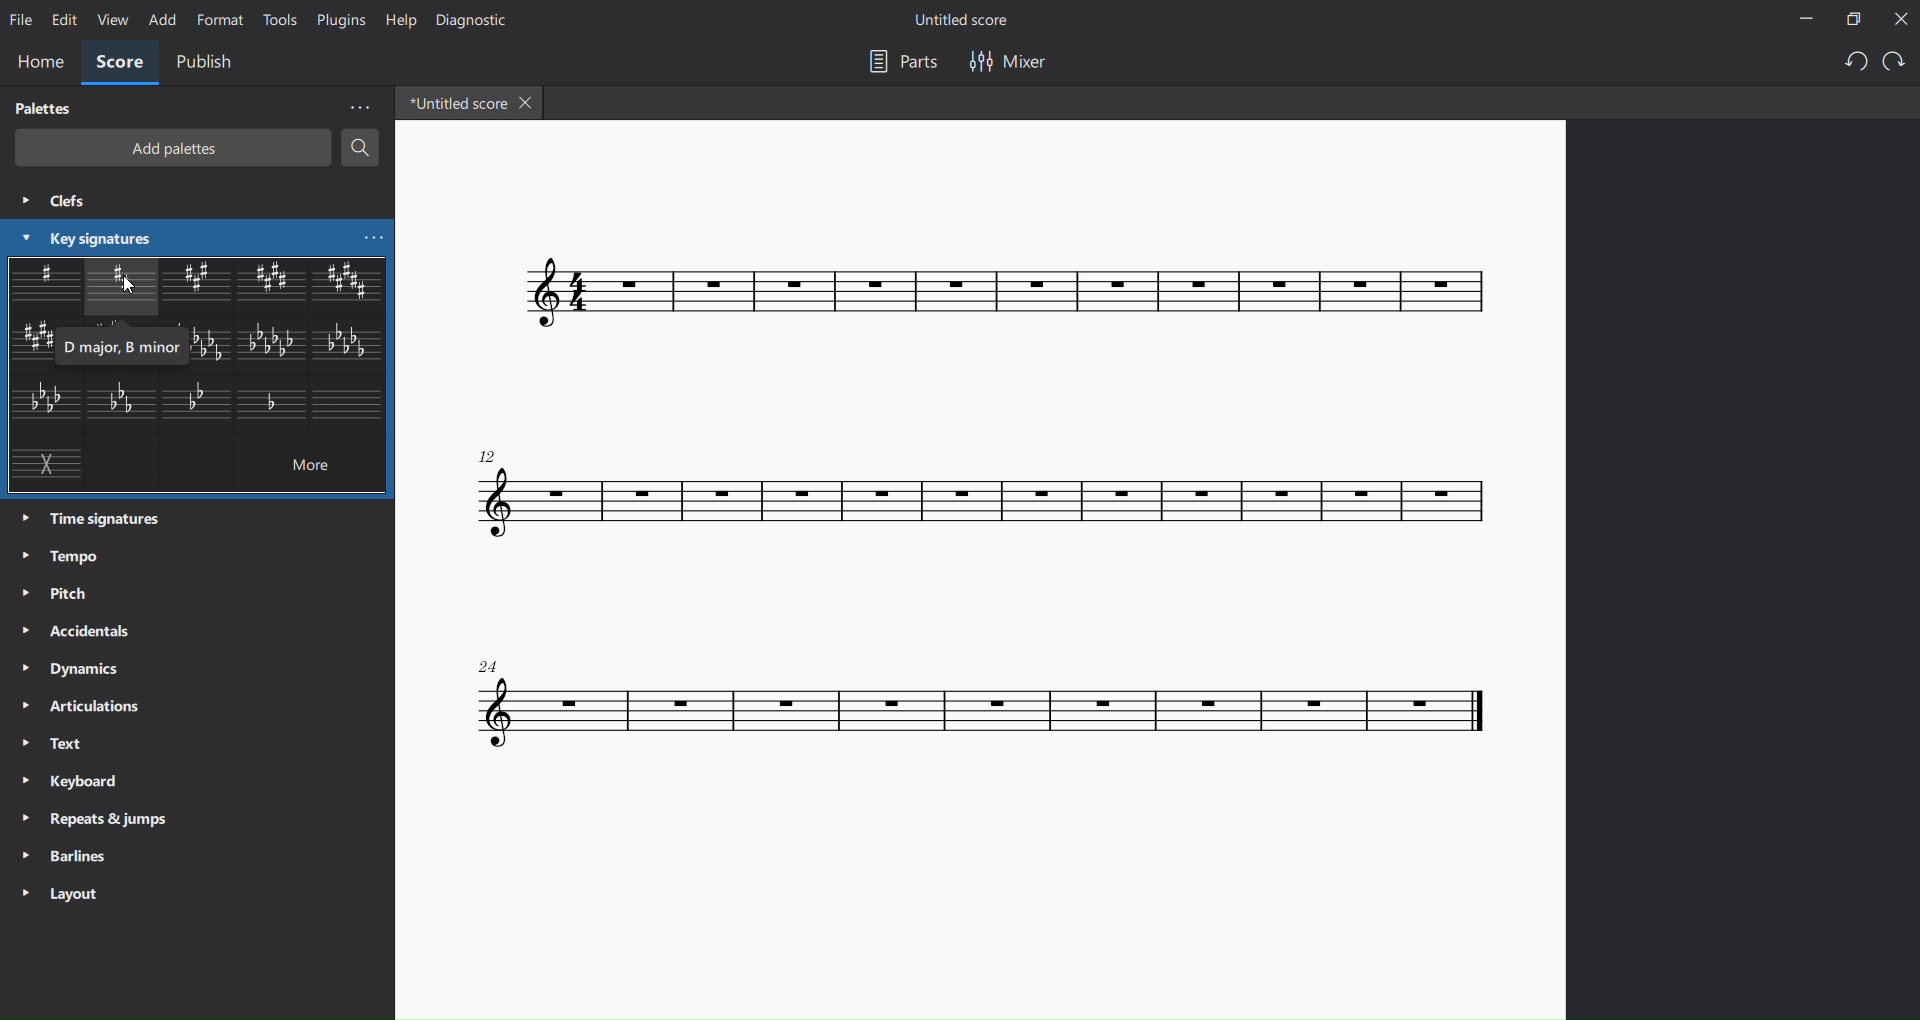 The width and height of the screenshot is (1920, 1020). What do you see at coordinates (129, 286) in the screenshot?
I see `curosr` at bounding box center [129, 286].